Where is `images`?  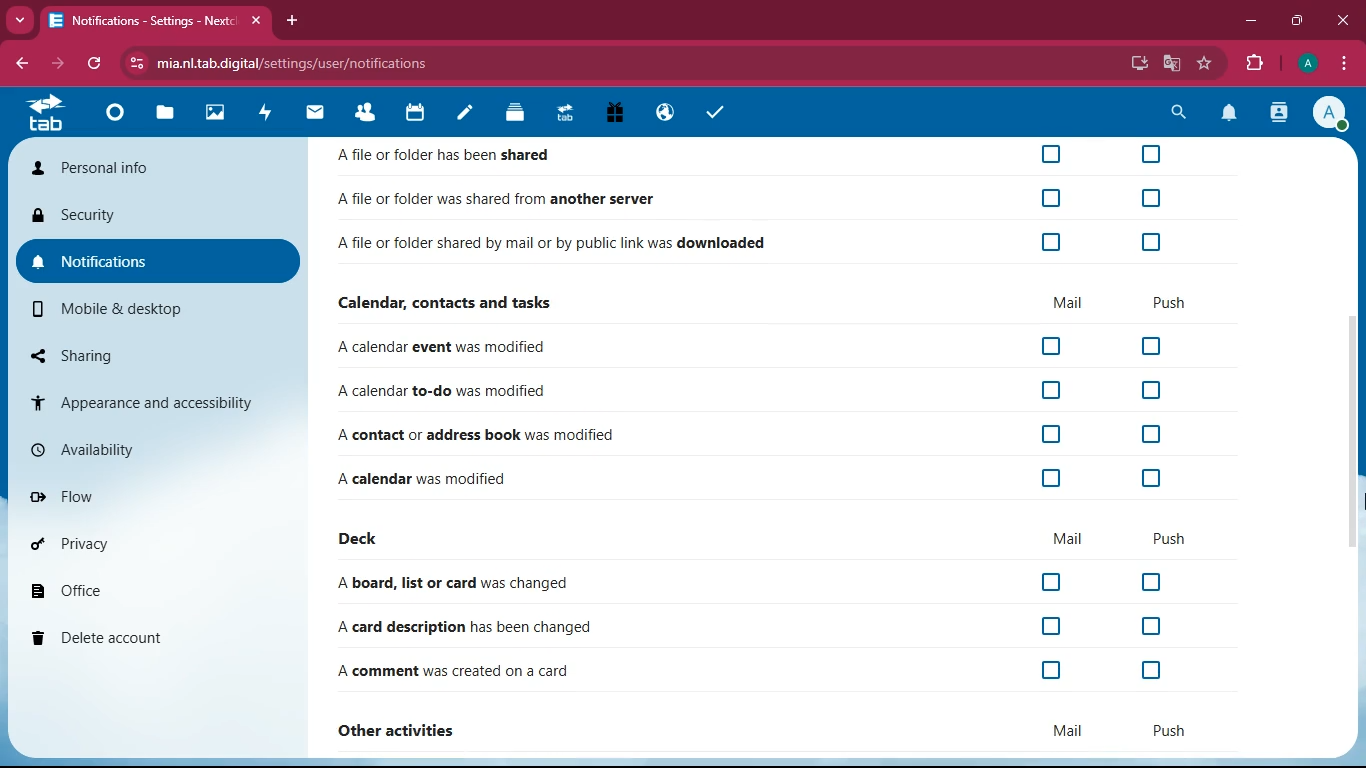 images is located at coordinates (219, 115).